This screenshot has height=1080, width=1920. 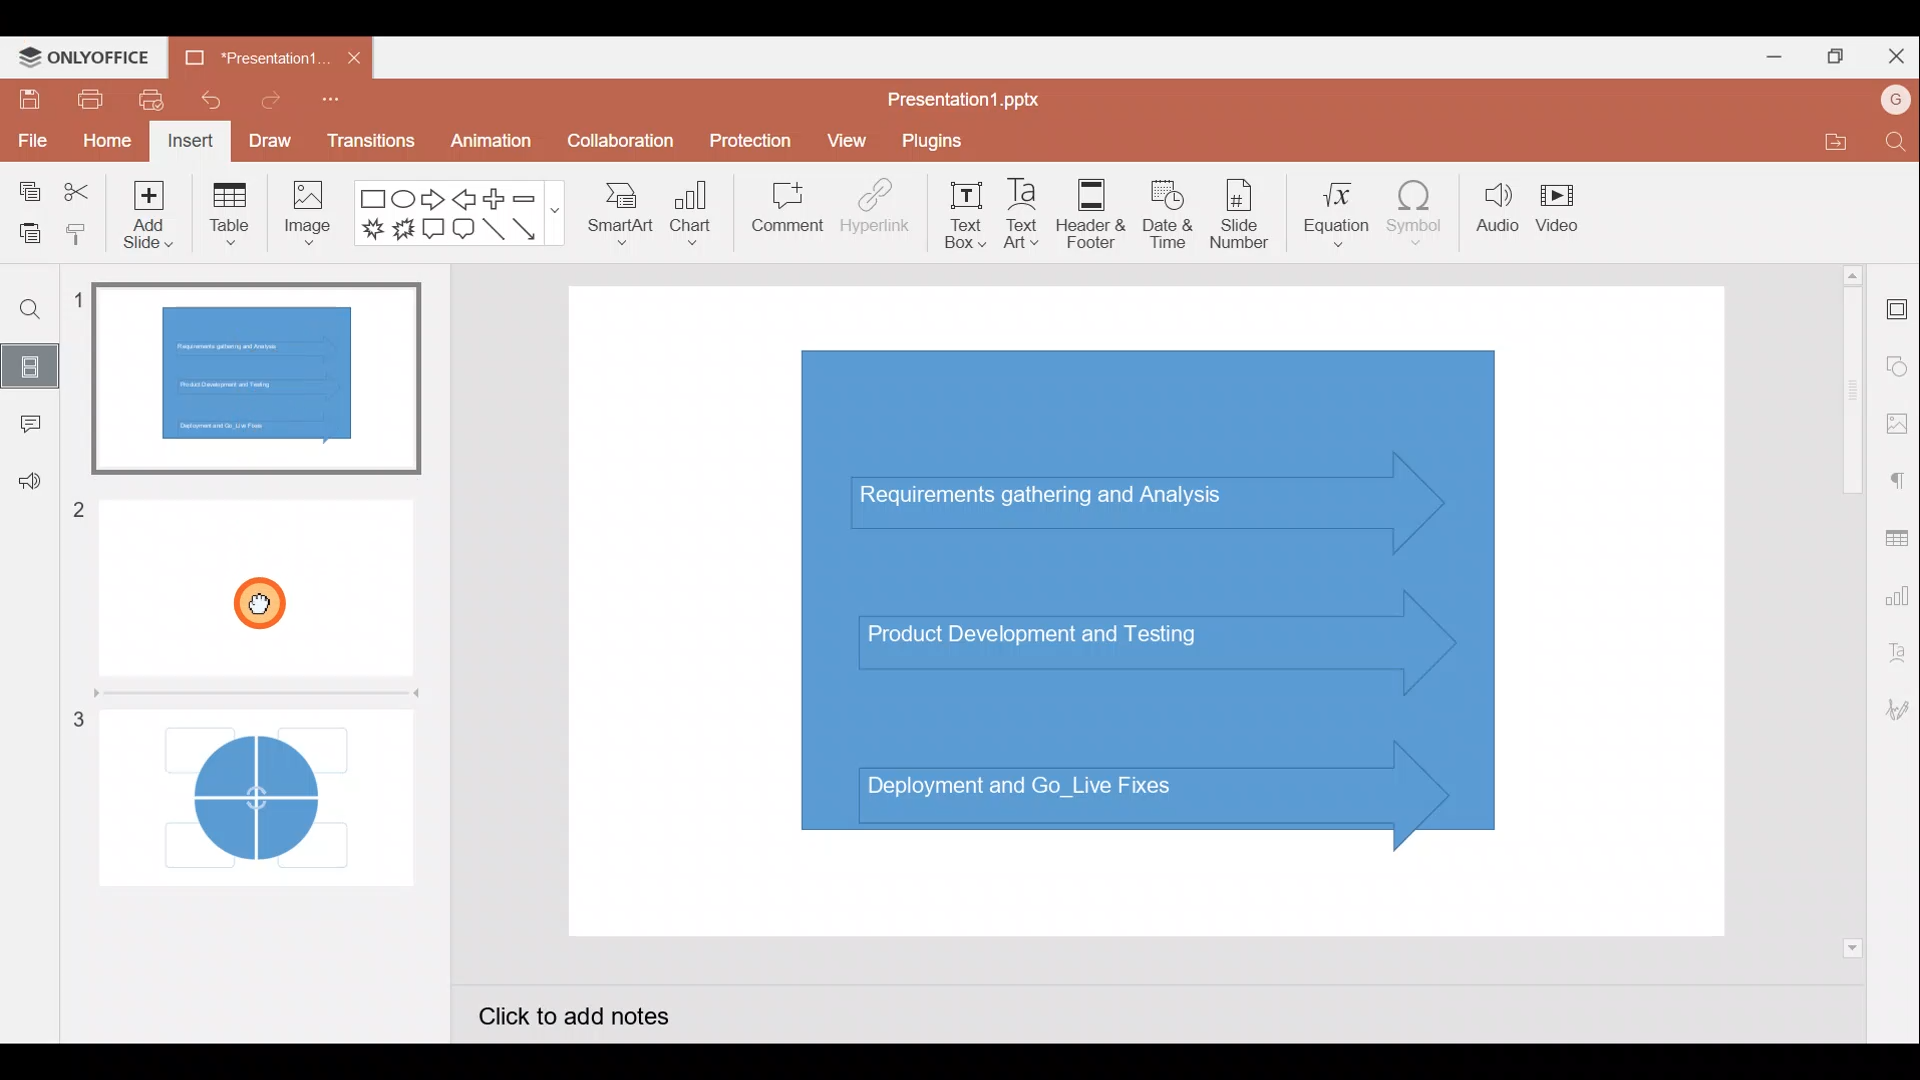 I want to click on Slides, so click(x=35, y=362).